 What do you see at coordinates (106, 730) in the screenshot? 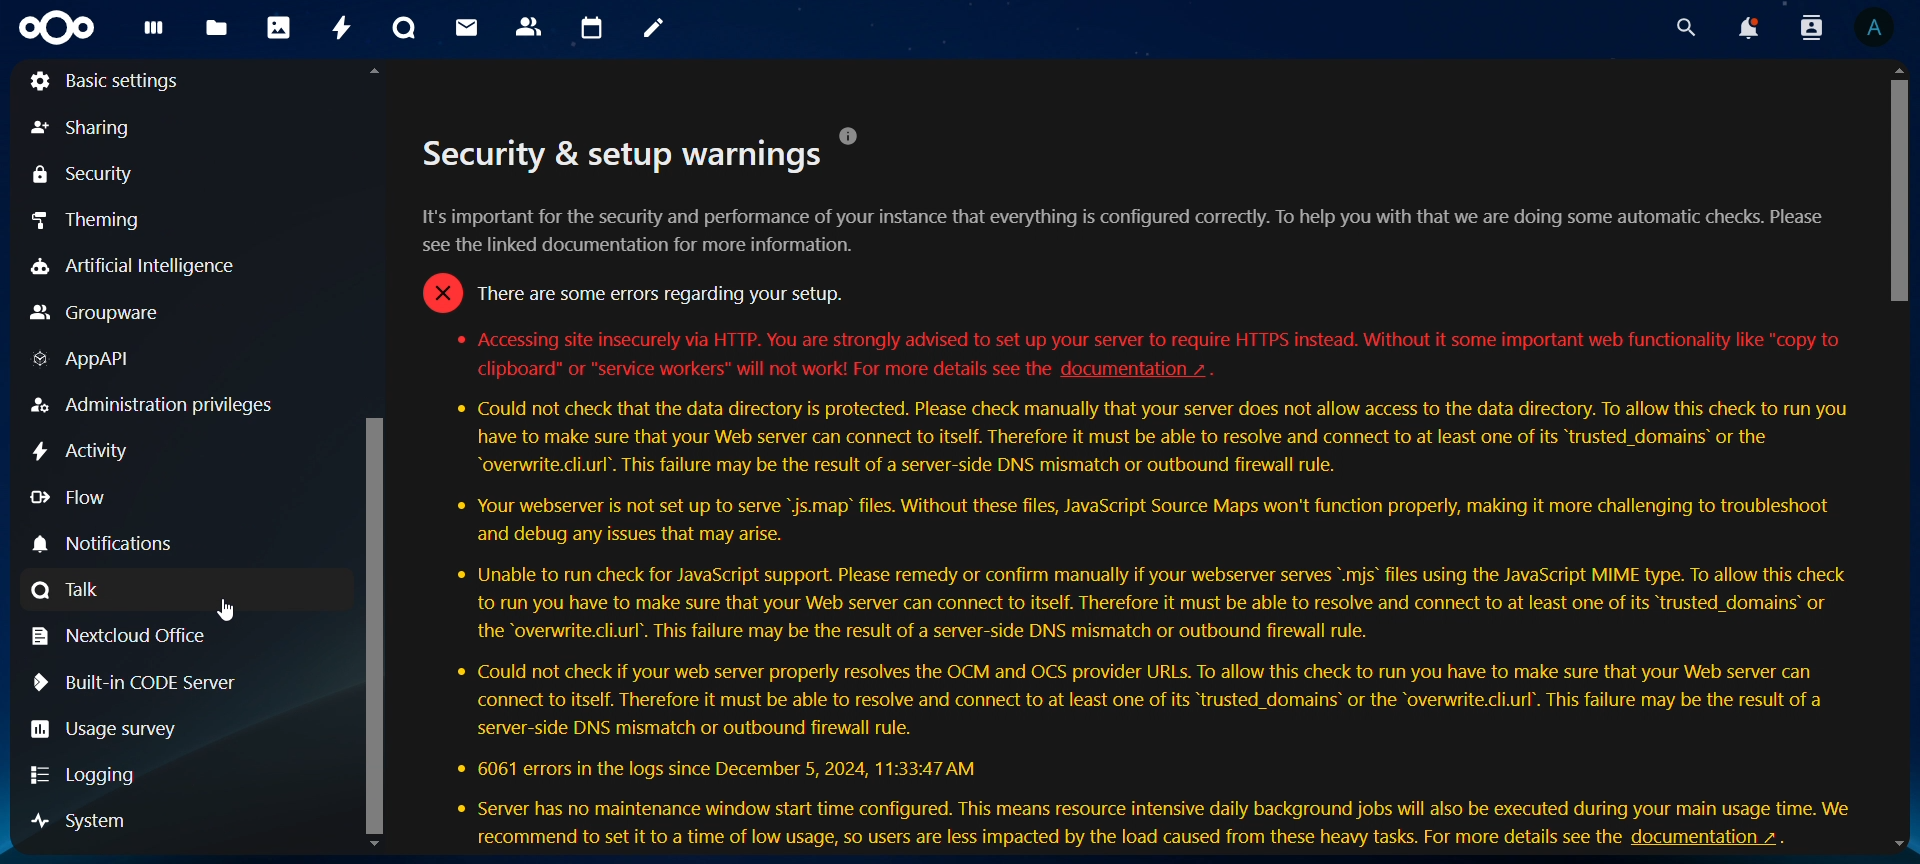
I see `usage survey` at bounding box center [106, 730].